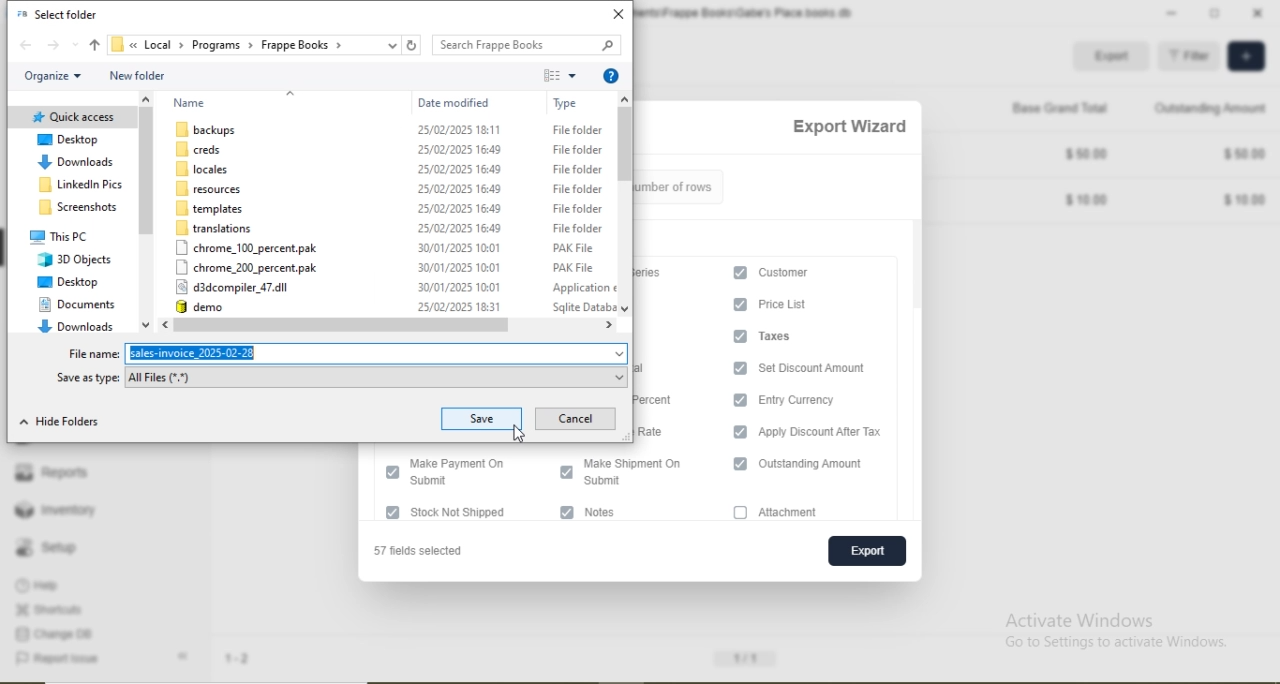 This screenshot has width=1280, height=684. I want to click on 25/02/2025 16:49, so click(461, 170).